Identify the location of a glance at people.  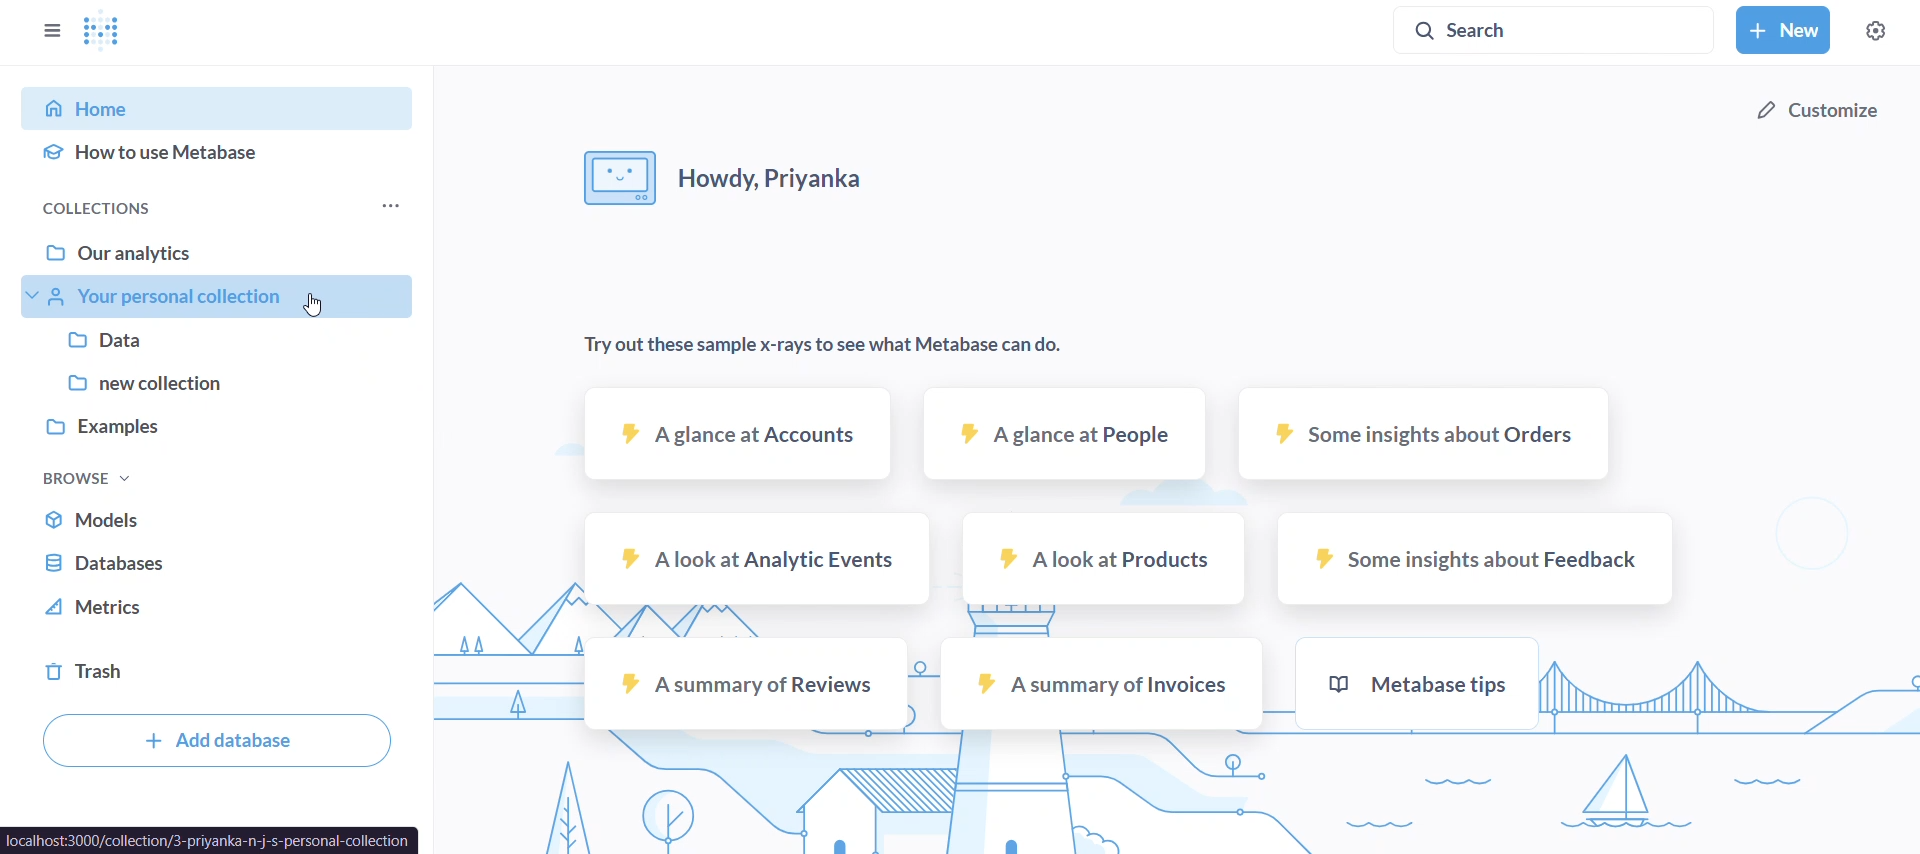
(1062, 433).